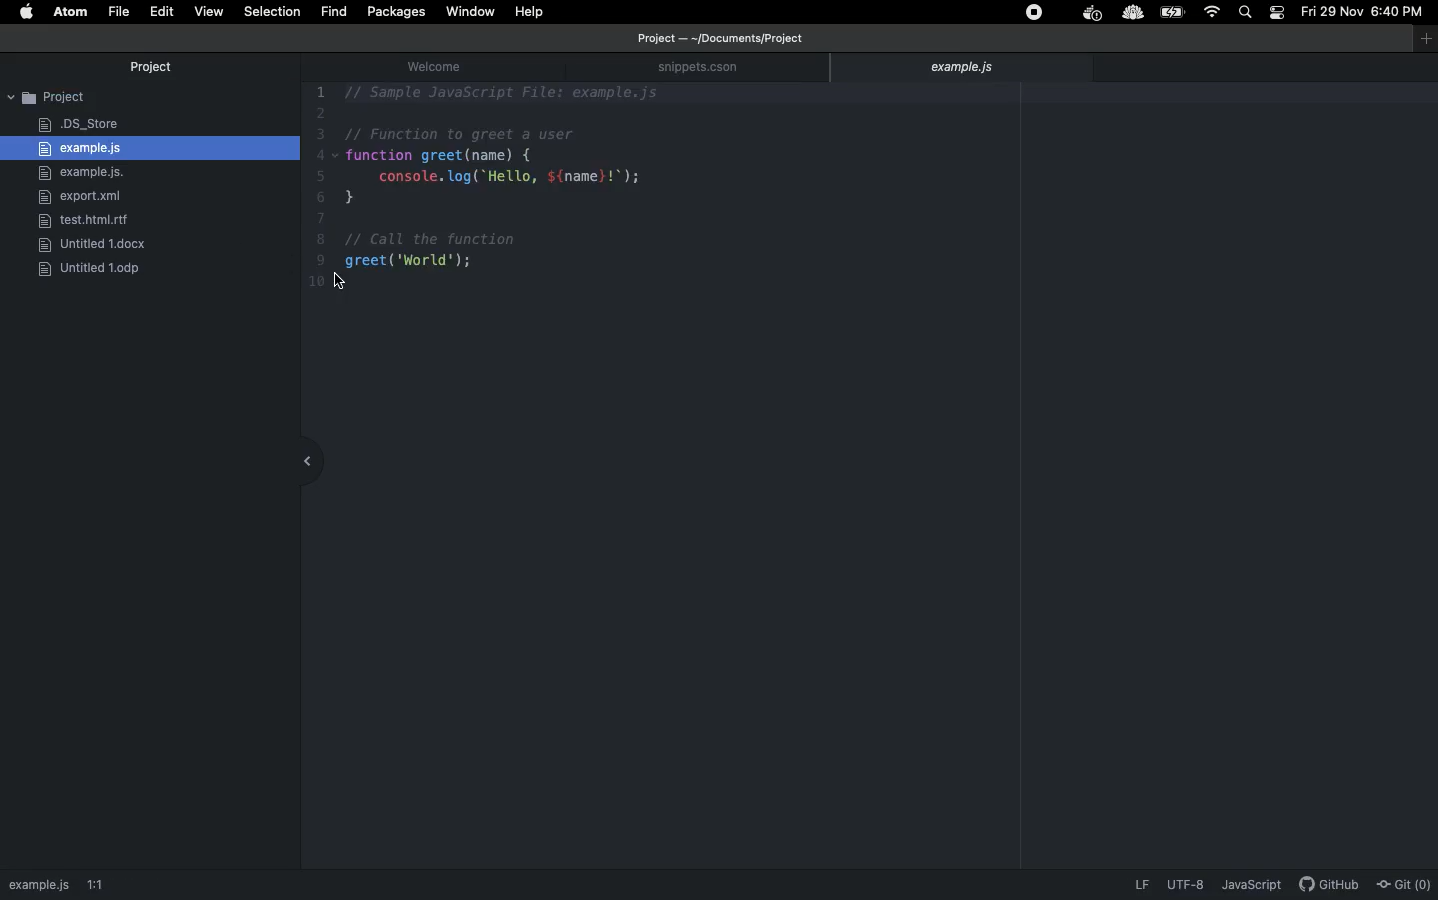 This screenshot has width=1438, height=900. What do you see at coordinates (713, 38) in the screenshot?
I see `file path` at bounding box center [713, 38].